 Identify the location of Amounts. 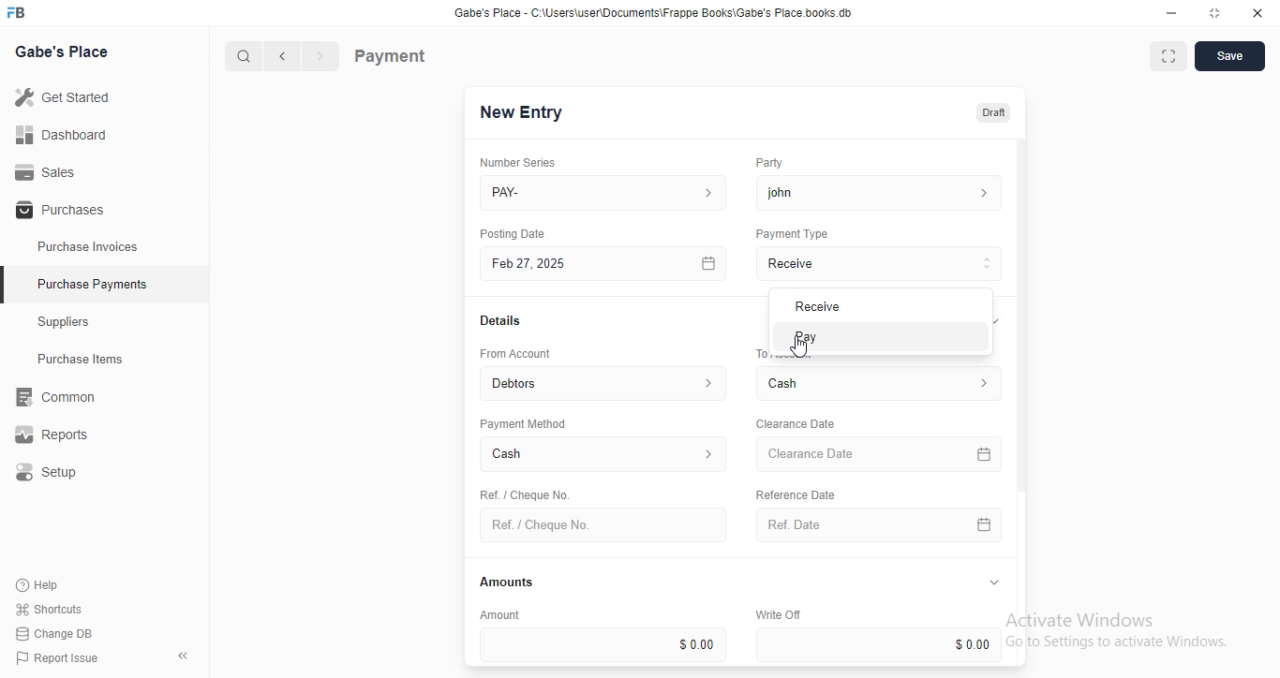
(502, 582).